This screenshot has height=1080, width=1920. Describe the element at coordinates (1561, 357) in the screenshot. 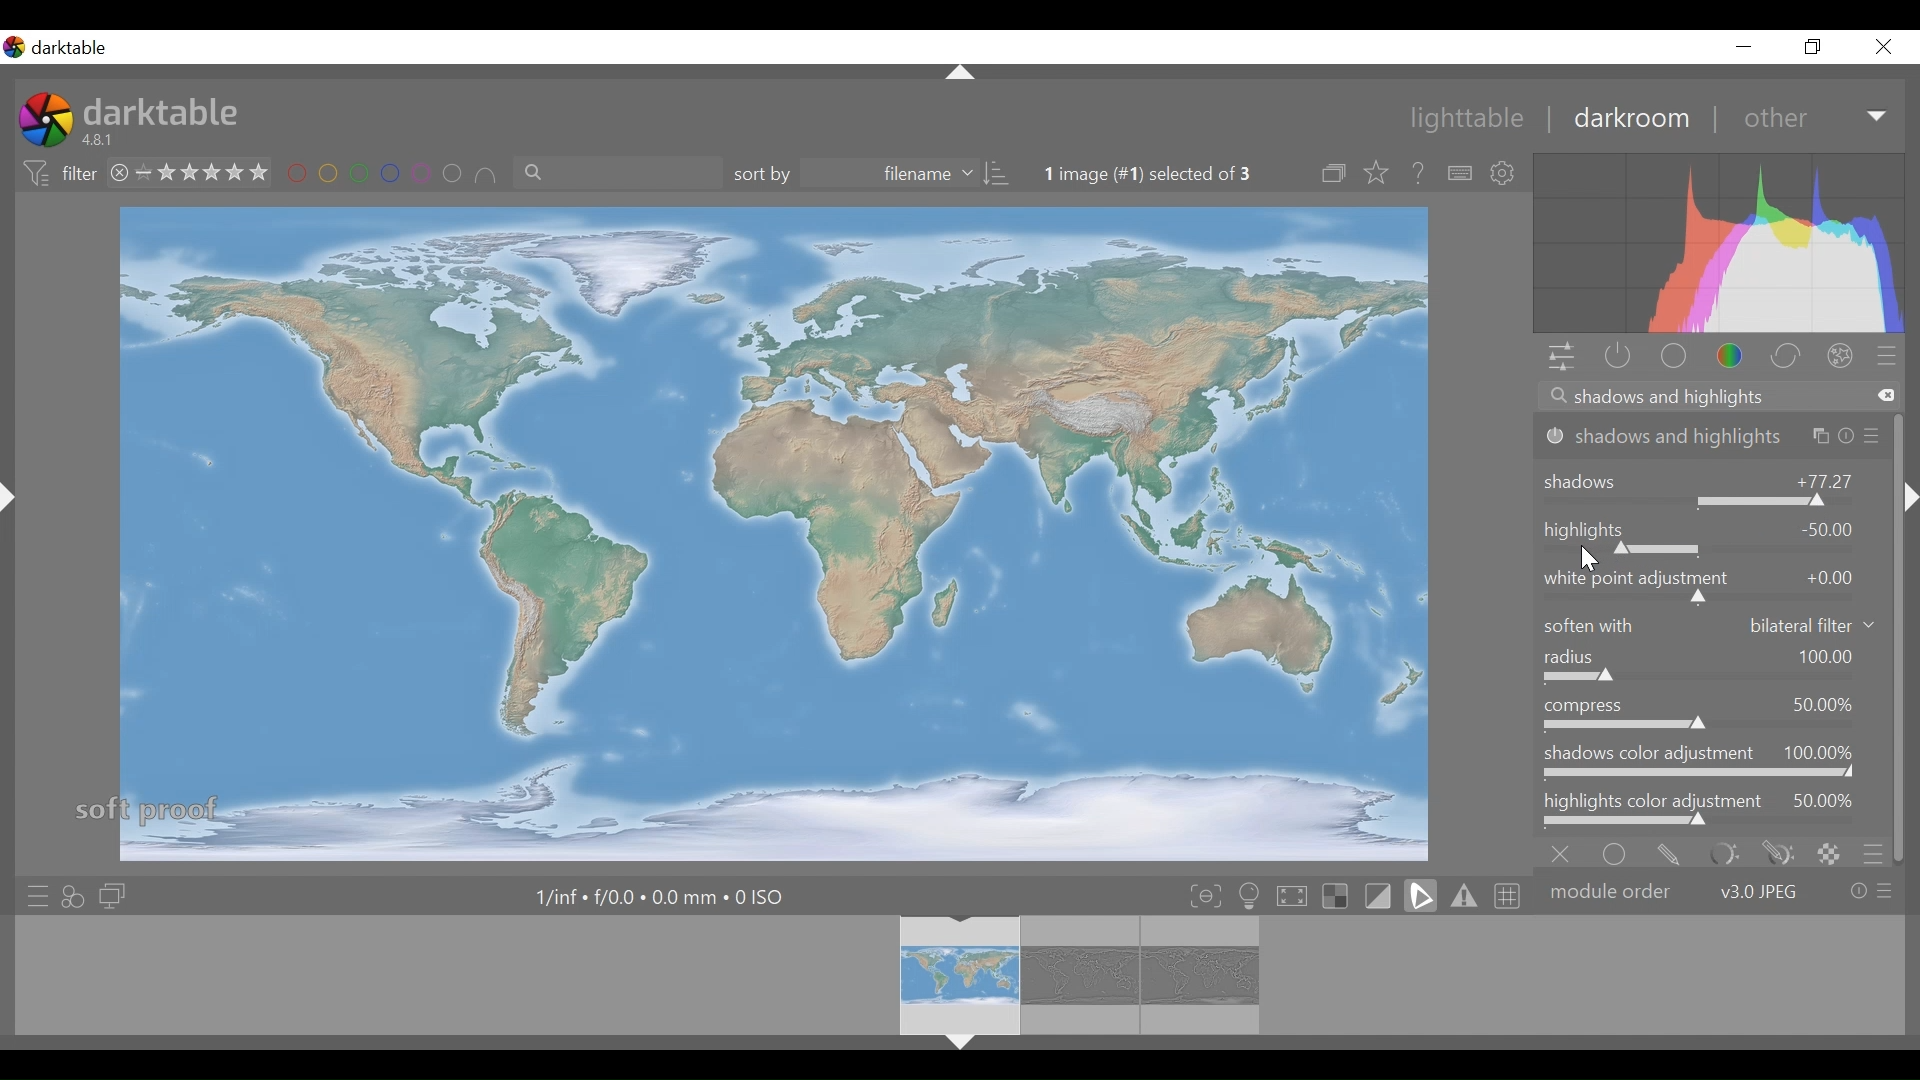

I see `quick acces panel` at that location.